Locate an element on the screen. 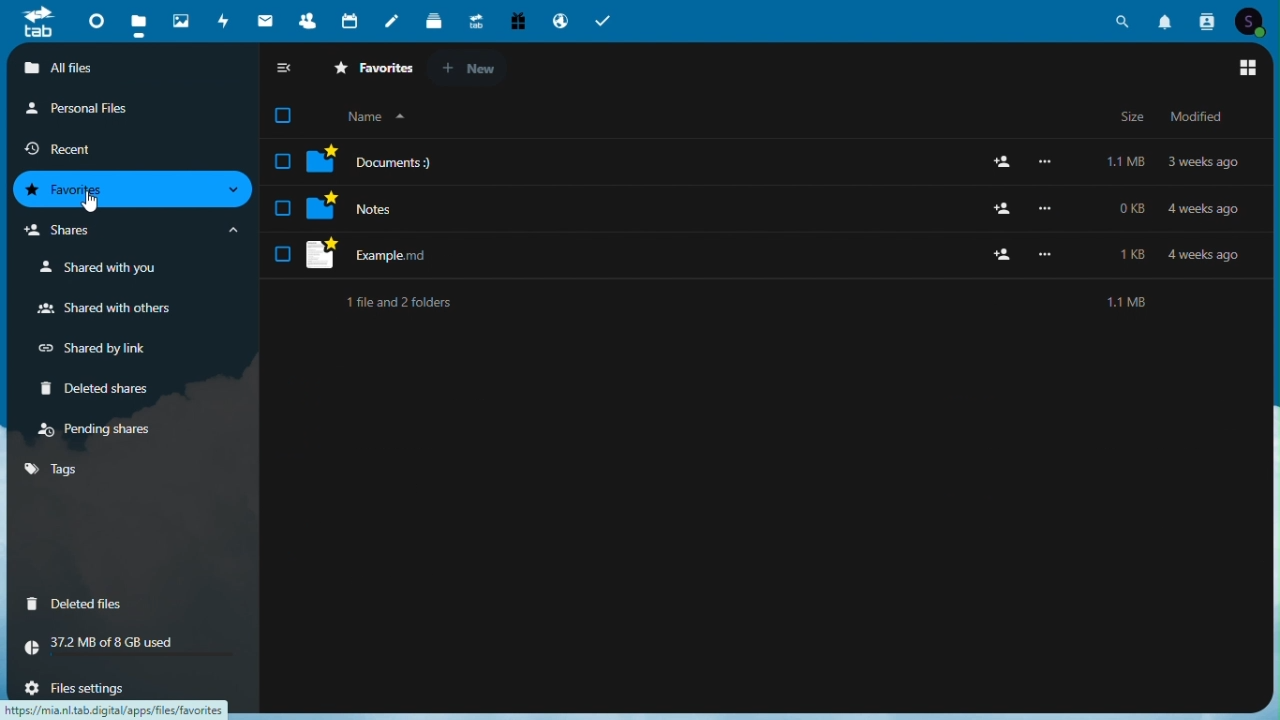 The width and height of the screenshot is (1280, 720). Favorite is located at coordinates (375, 68).